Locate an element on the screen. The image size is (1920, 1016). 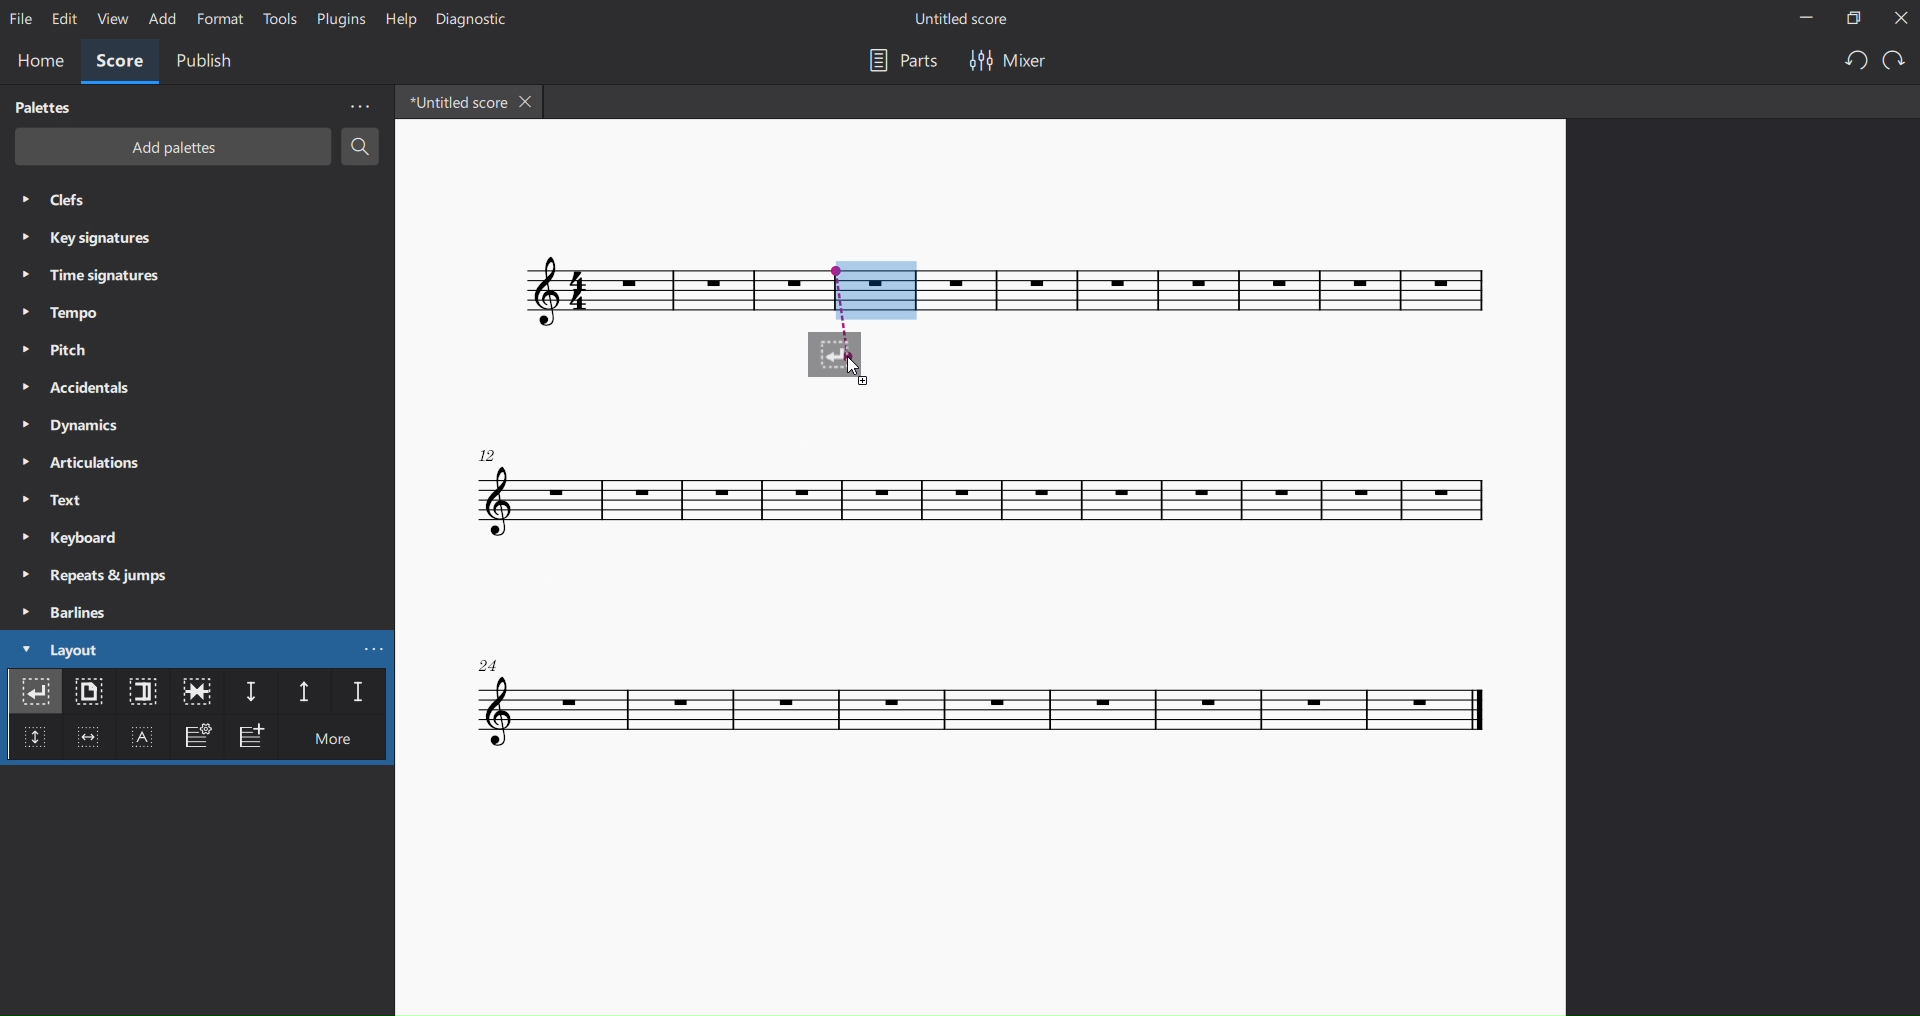
add frame is located at coordinates (256, 738).